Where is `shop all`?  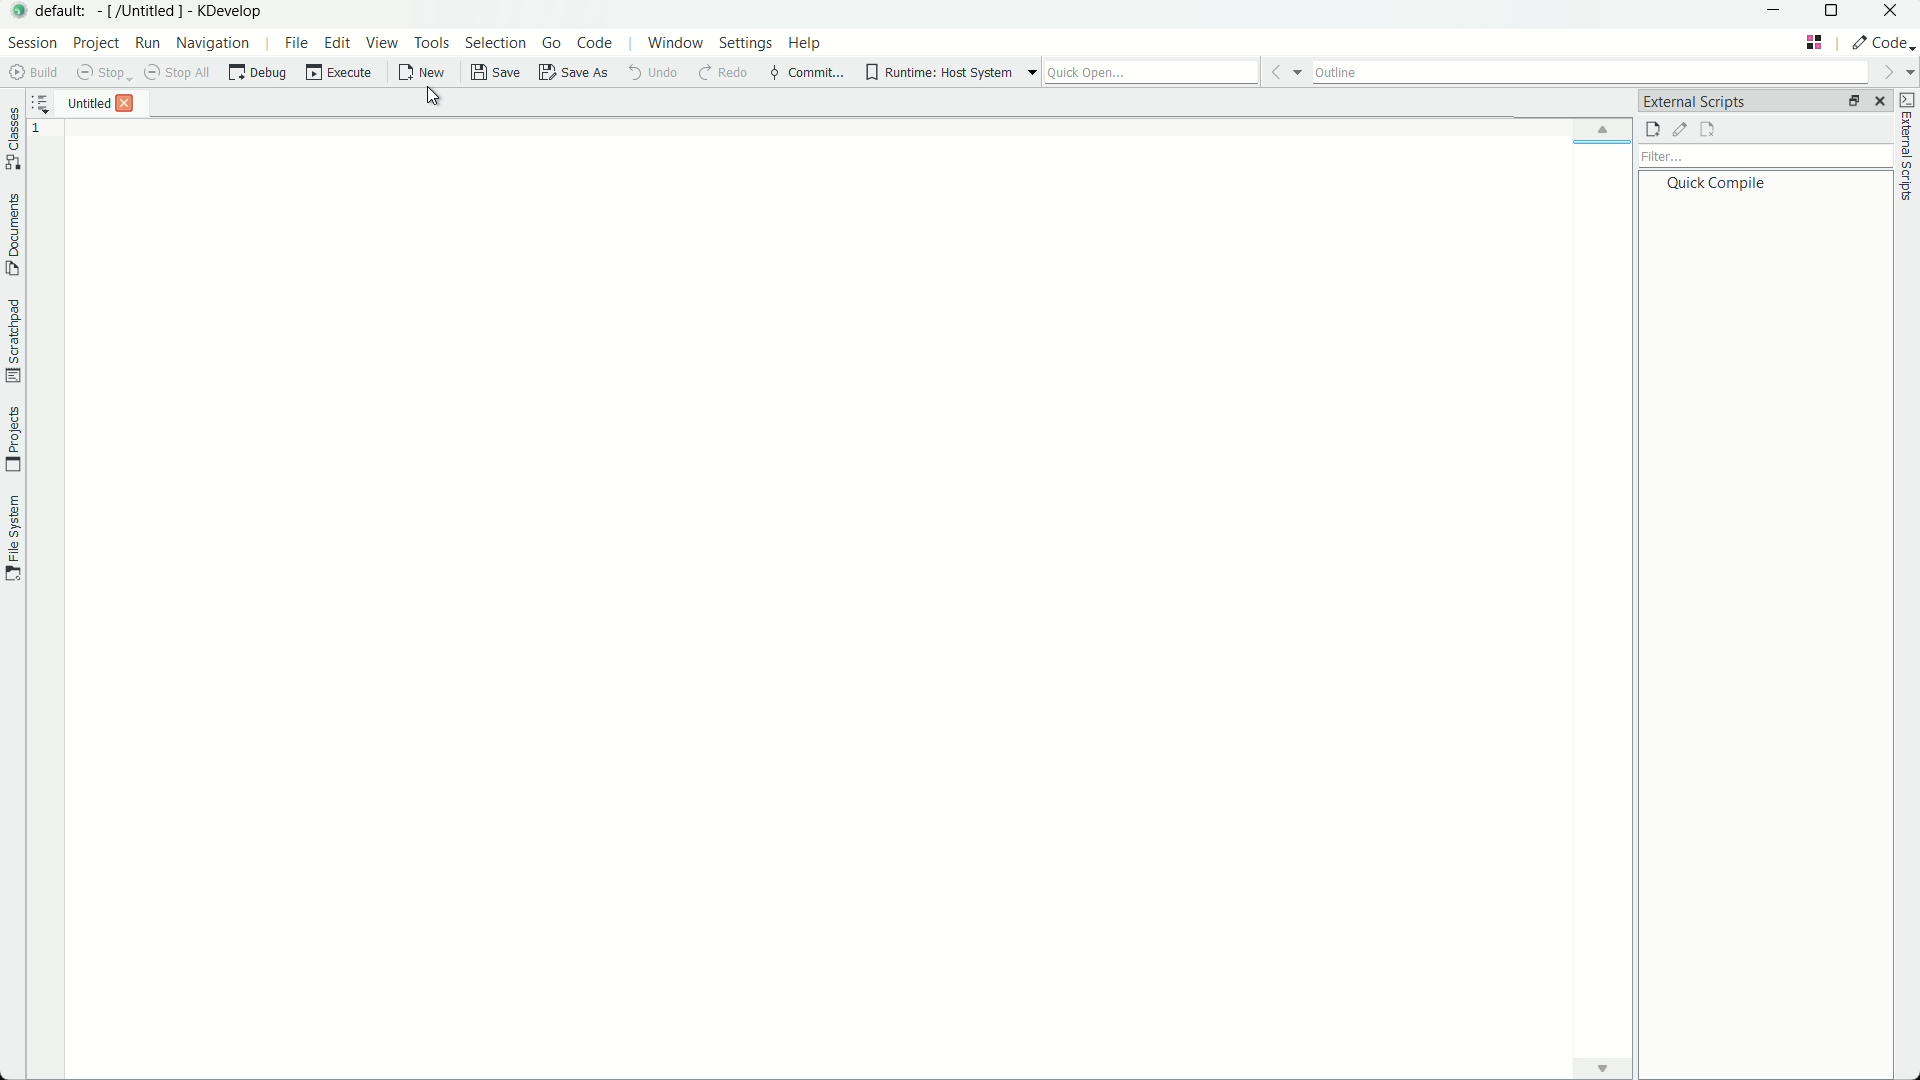 shop all is located at coordinates (178, 73).